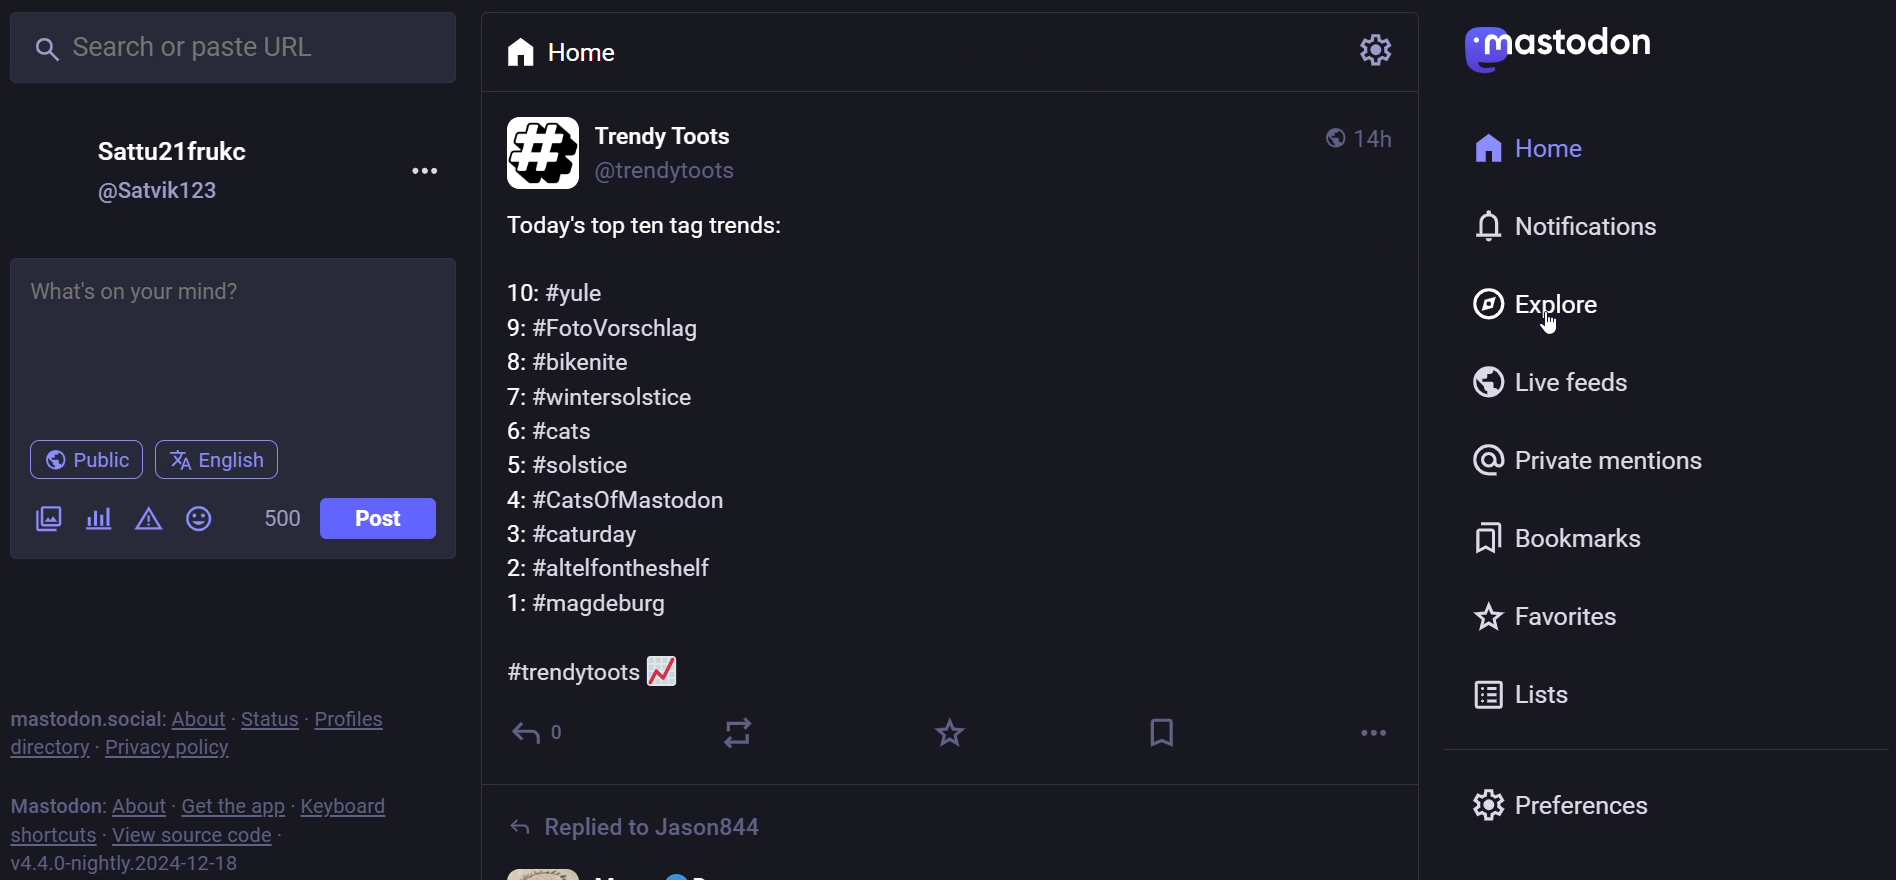 The width and height of the screenshot is (1896, 880). What do you see at coordinates (955, 733) in the screenshot?
I see `favorite` at bounding box center [955, 733].